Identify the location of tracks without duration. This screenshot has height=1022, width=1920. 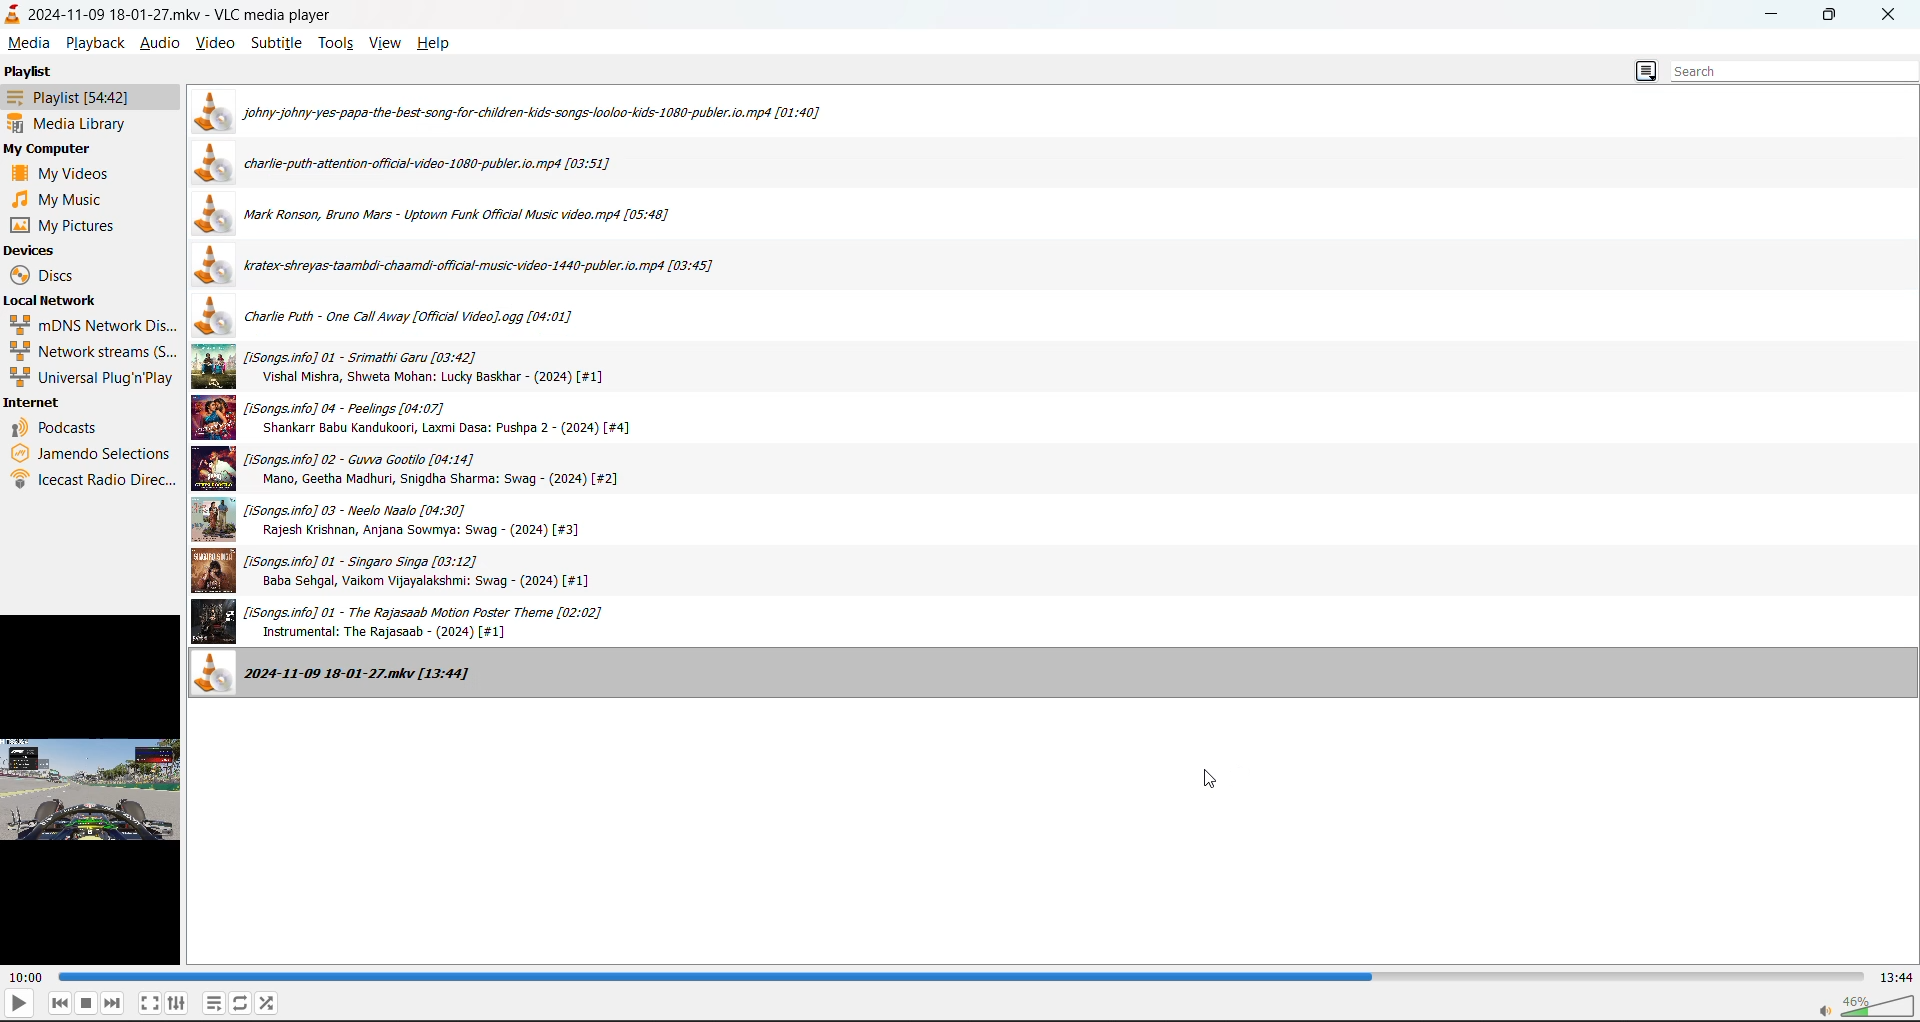
(401, 368).